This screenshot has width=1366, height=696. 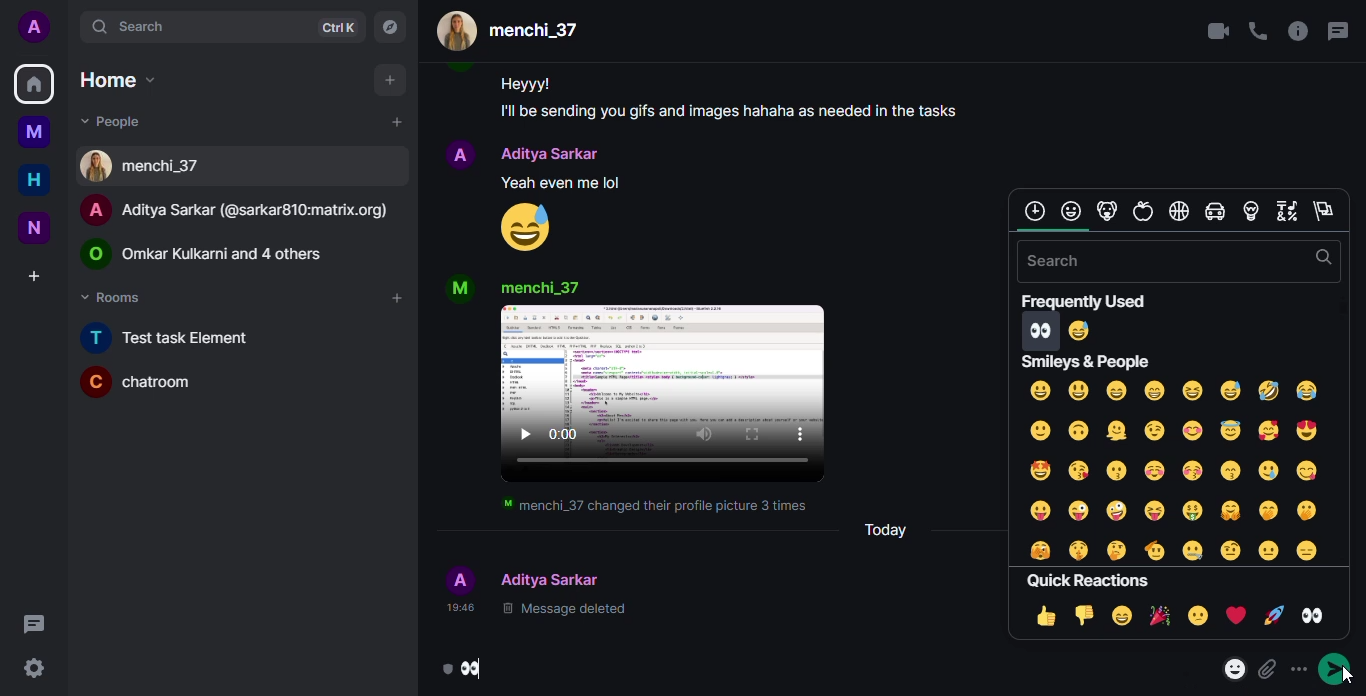 What do you see at coordinates (36, 624) in the screenshot?
I see `threads` at bounding box center [36, 624].